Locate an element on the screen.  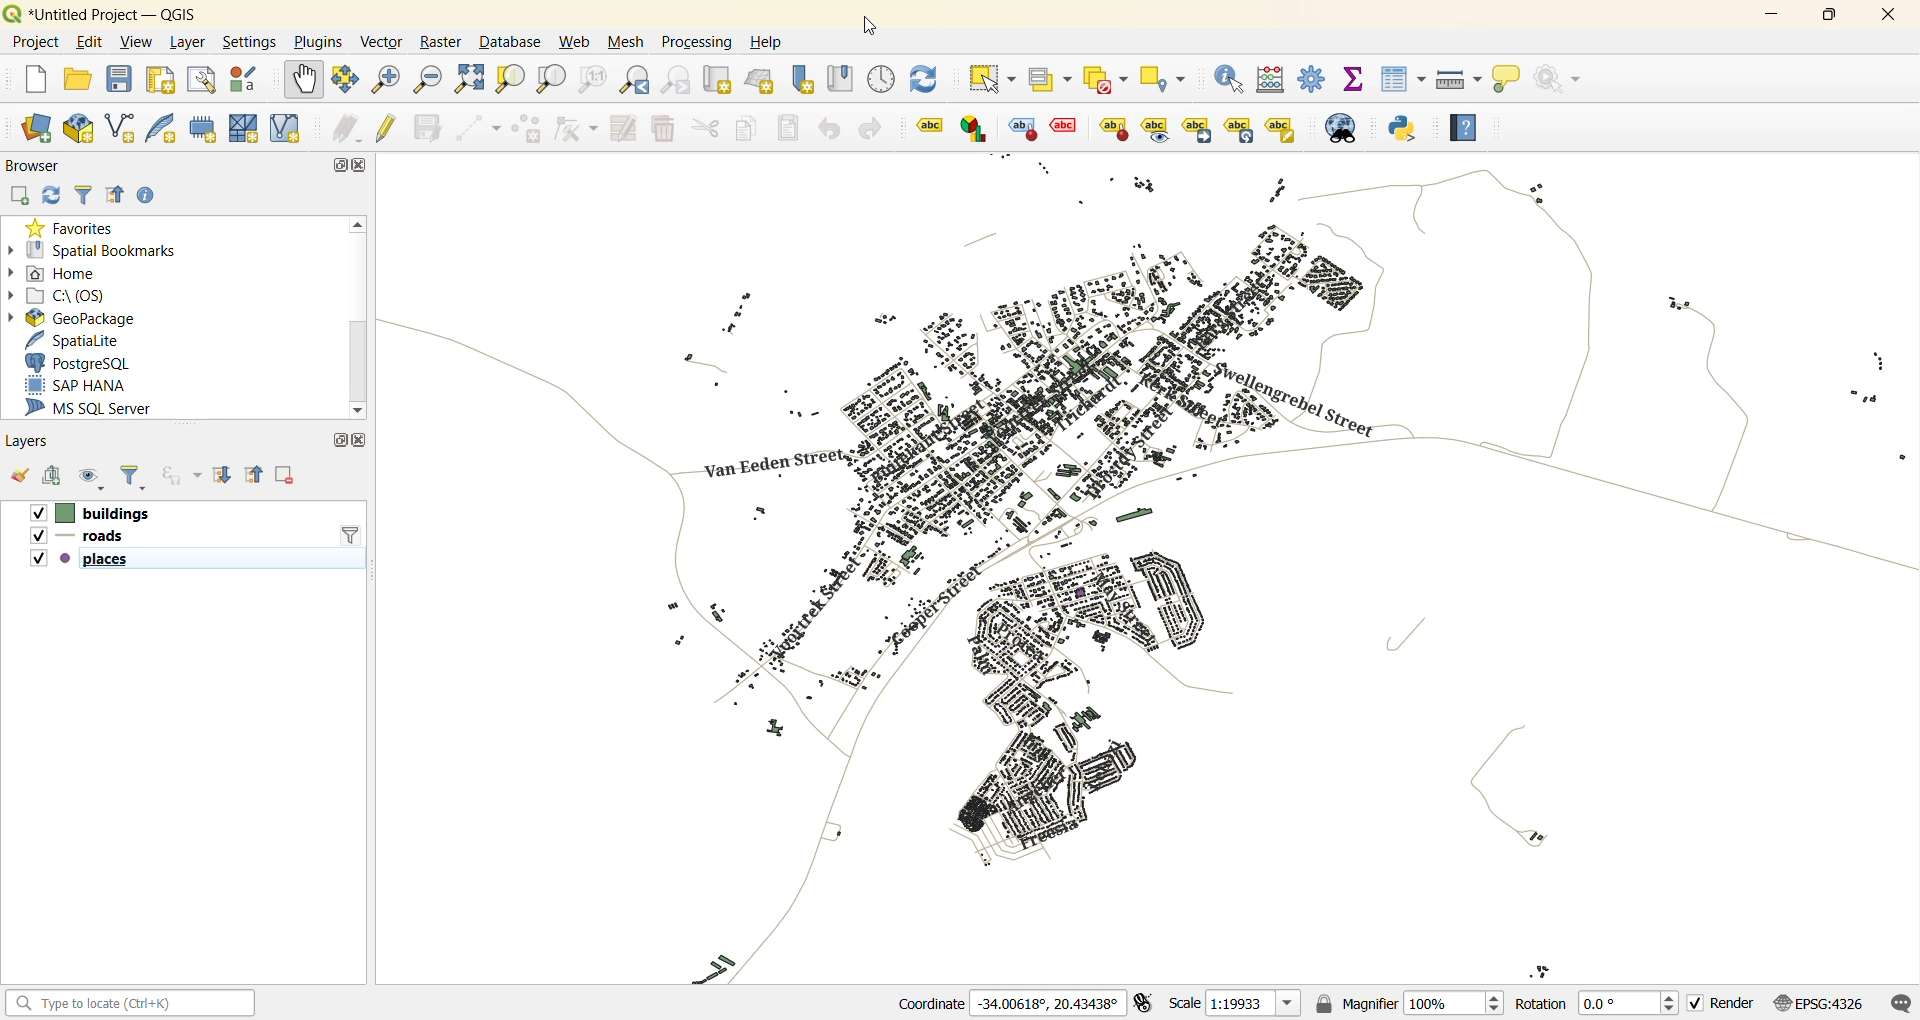
zoom next is located at coordinates (677, 82).